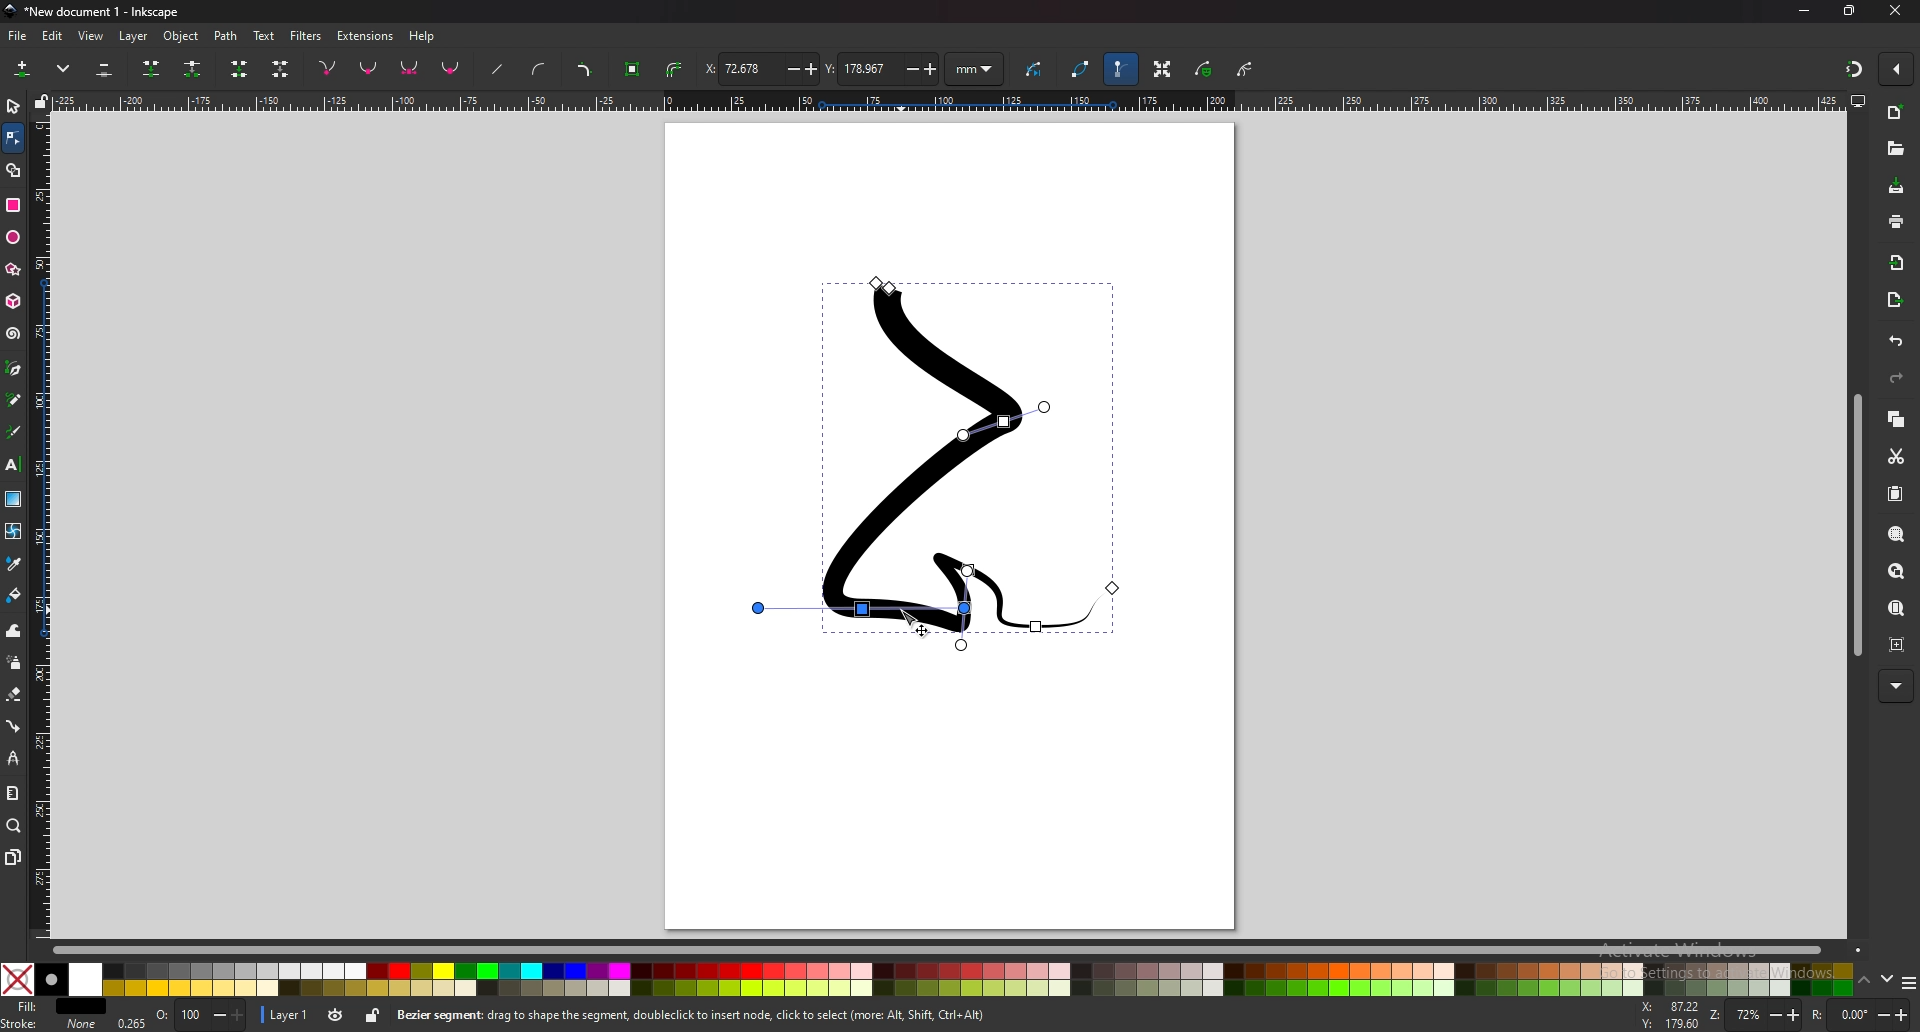  What do you see at coordinates (1667, 1015) in the screenshot?
I see `mouse coordinates` at bounding box center [1667, 1015].